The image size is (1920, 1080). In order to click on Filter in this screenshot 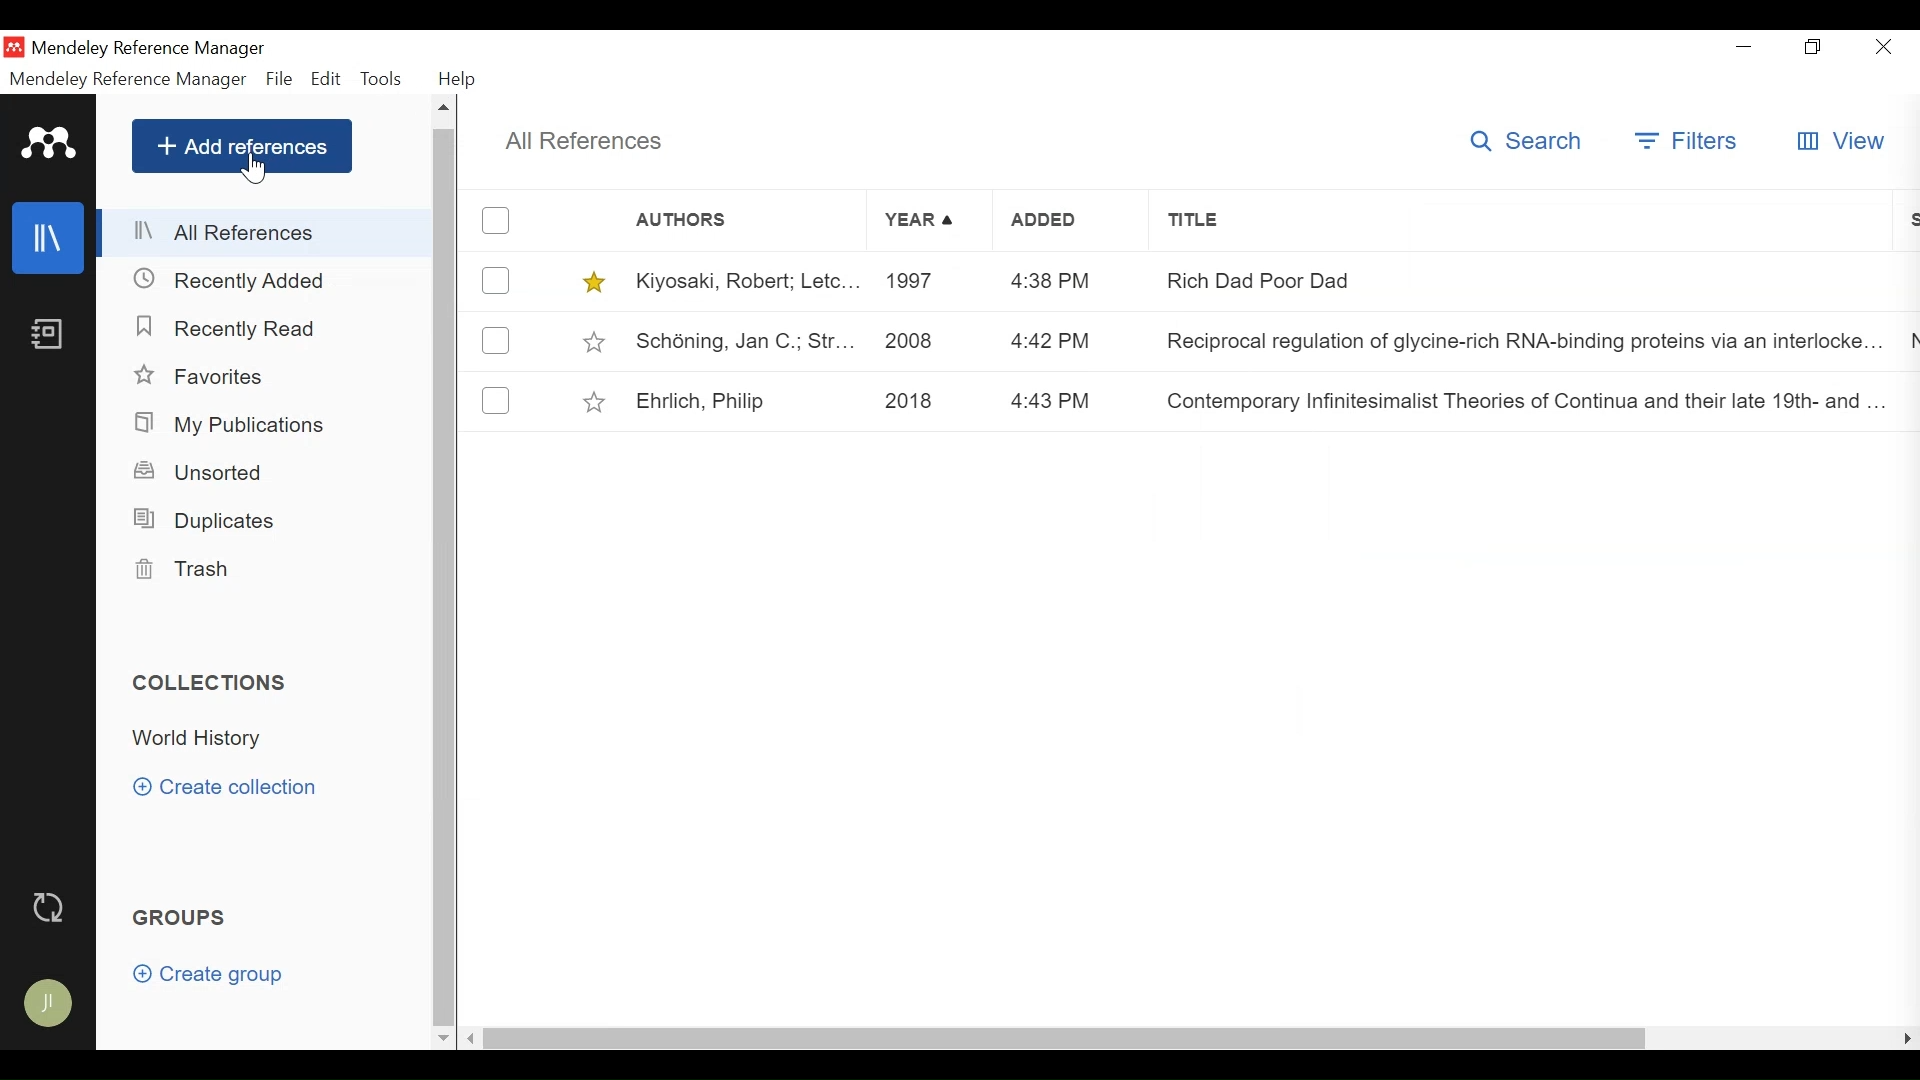, I will do `click(1688, 143)`.